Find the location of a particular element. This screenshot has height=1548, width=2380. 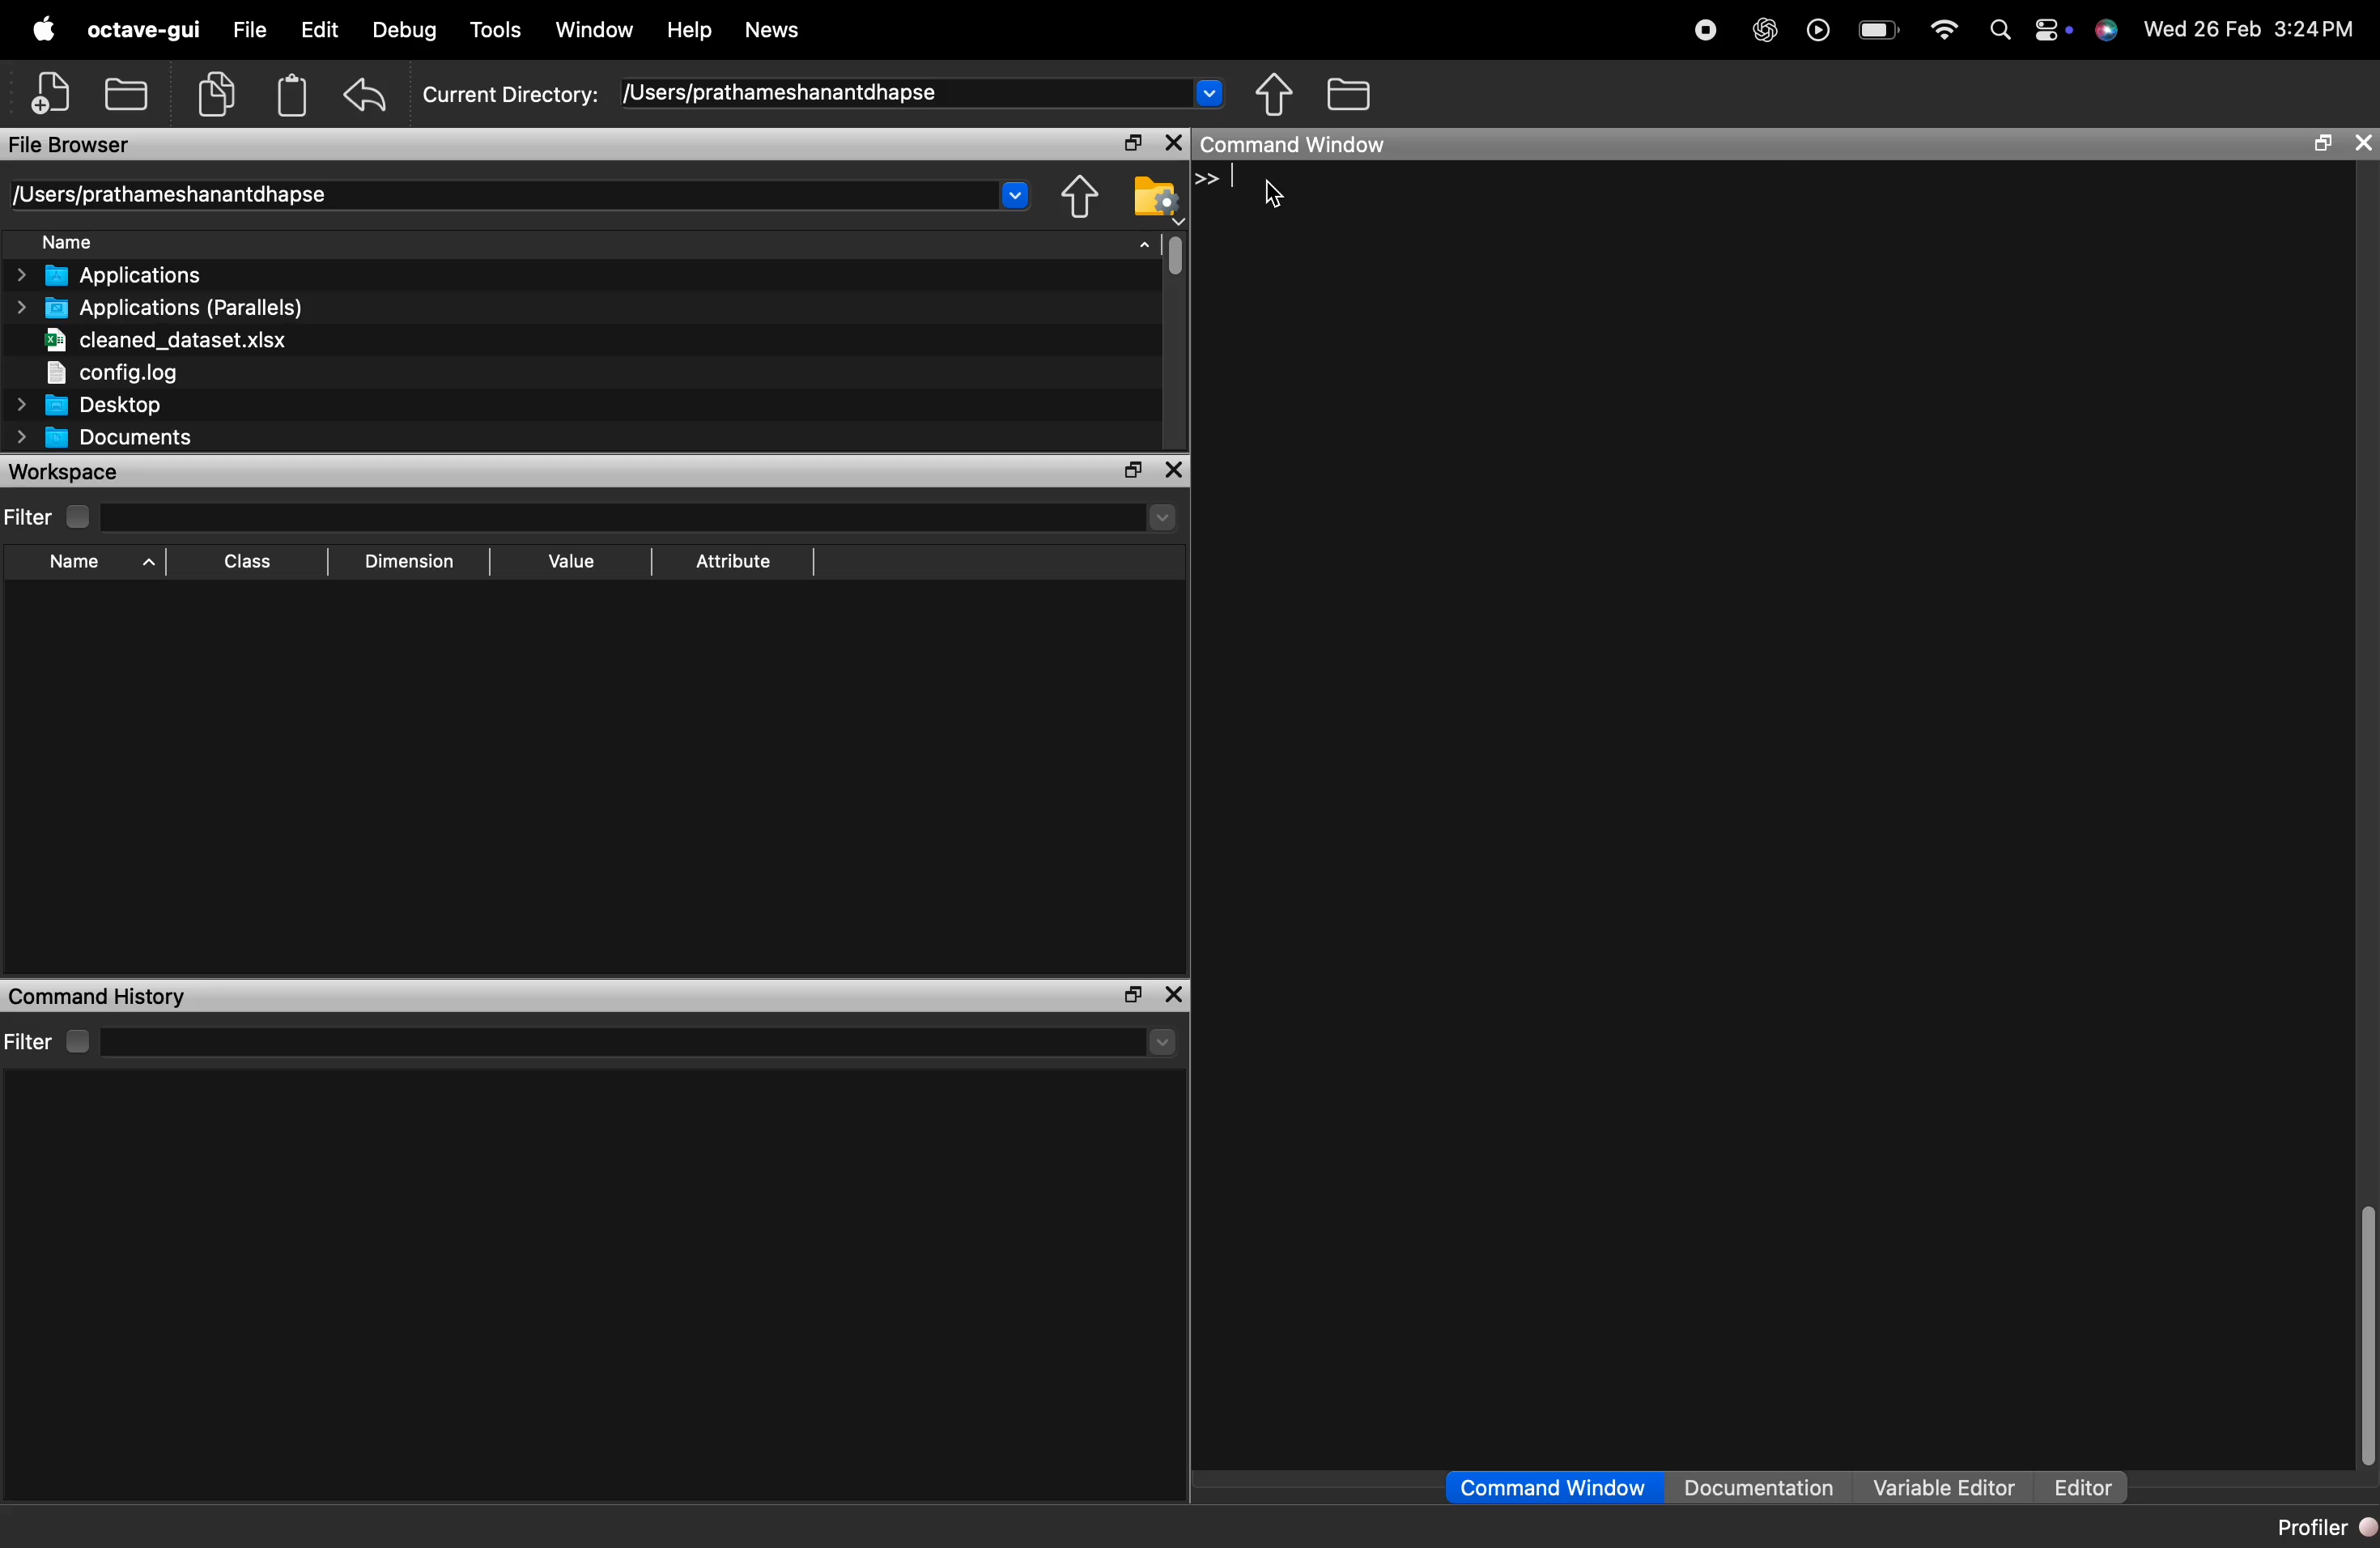

Users/prathameshanantdhapse is located at coordinates (524, 192).